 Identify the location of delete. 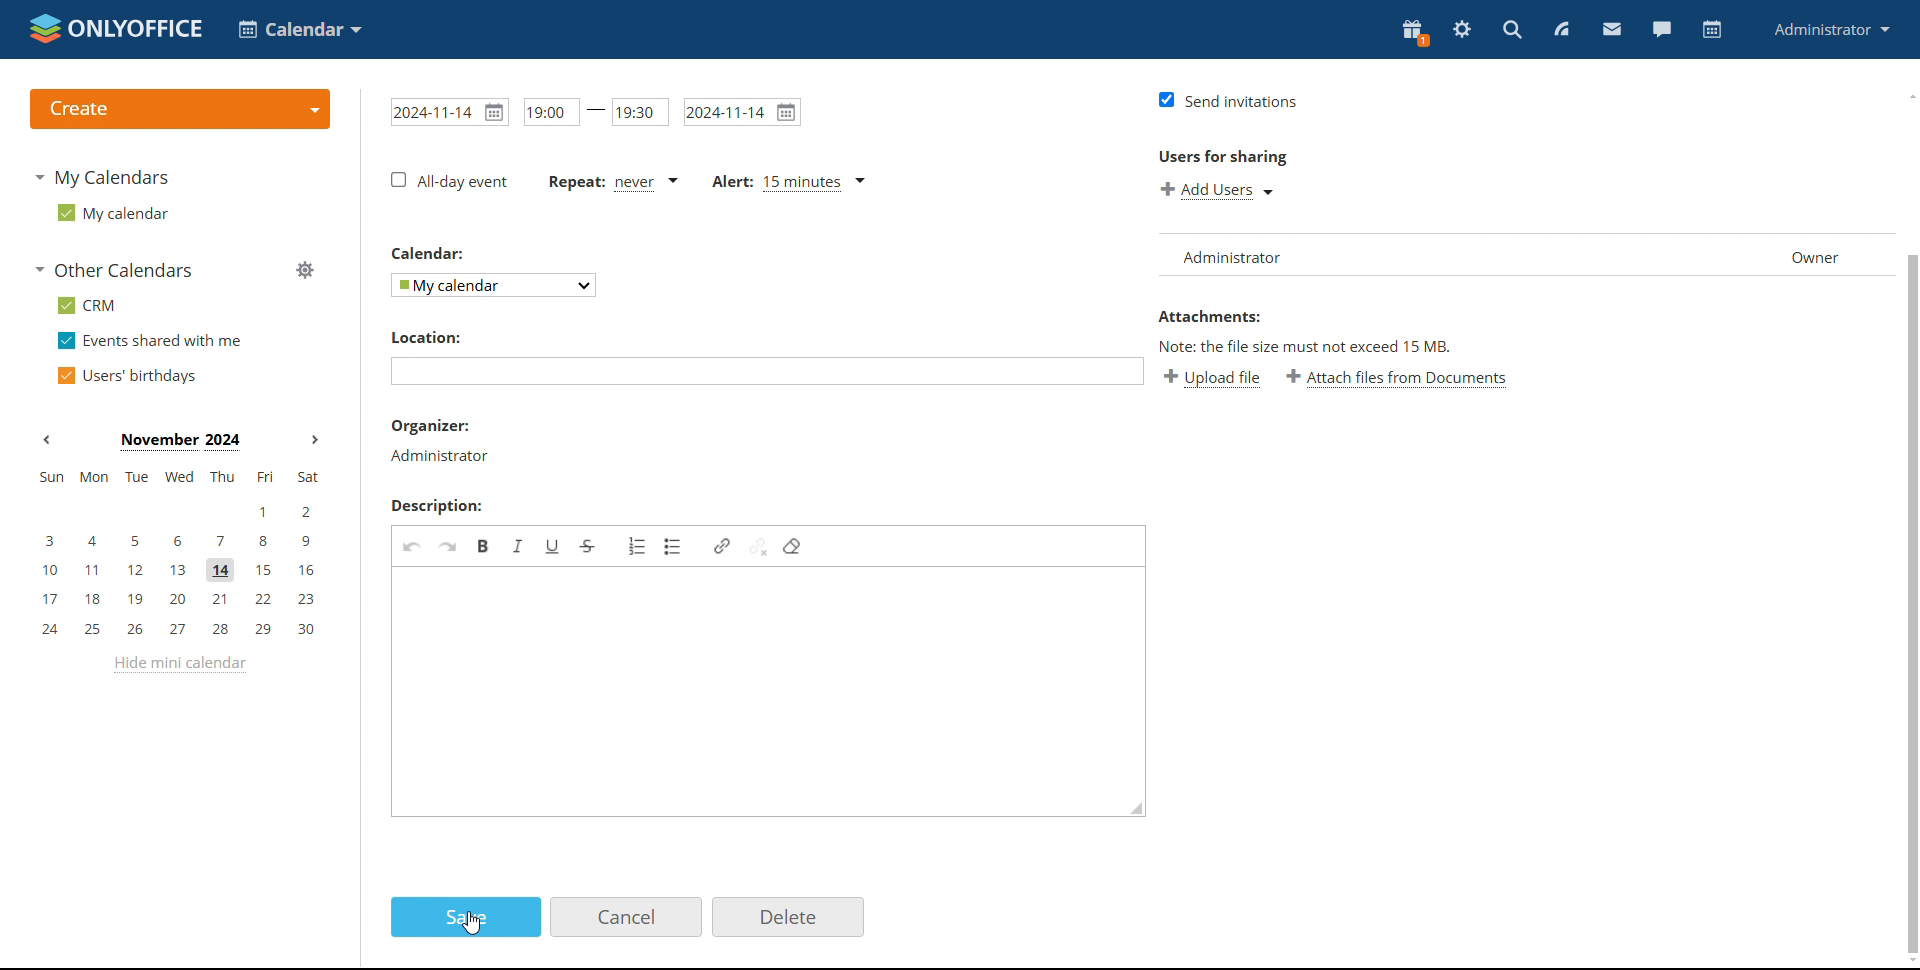
(790, 916).